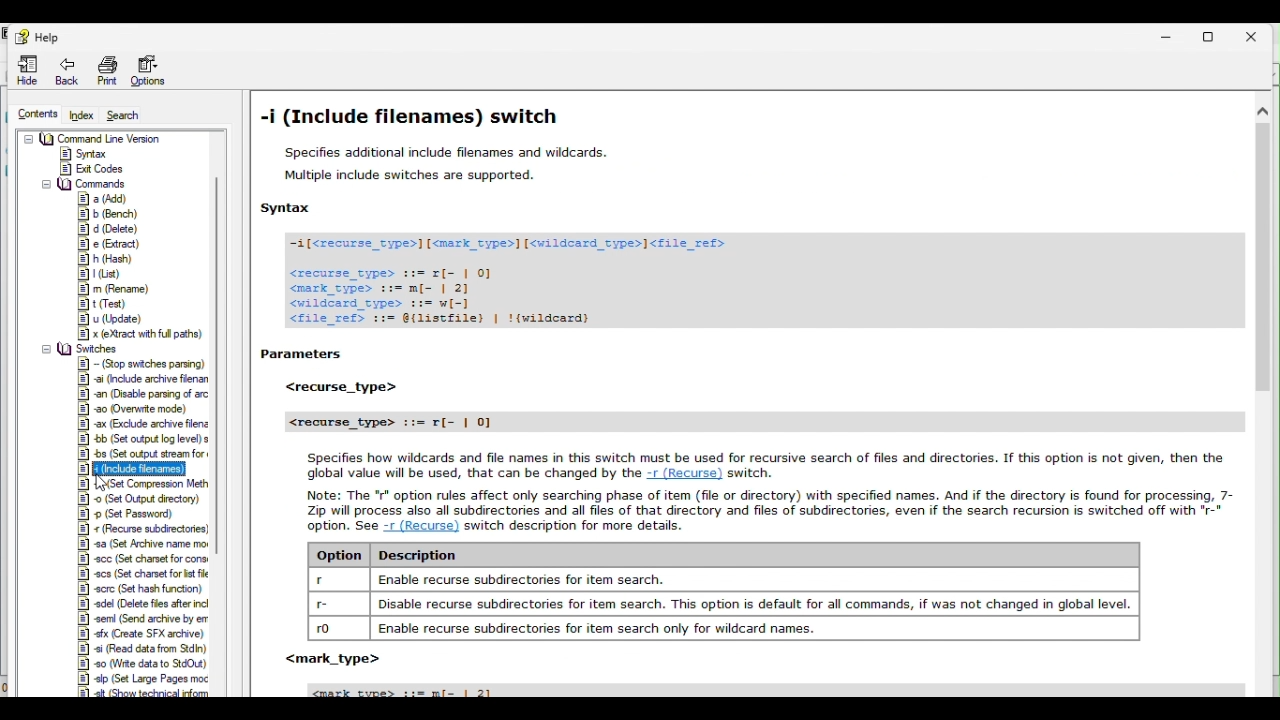  Describe the element at coordinates (536, 279) in the screenshot. I see `code` at that location.